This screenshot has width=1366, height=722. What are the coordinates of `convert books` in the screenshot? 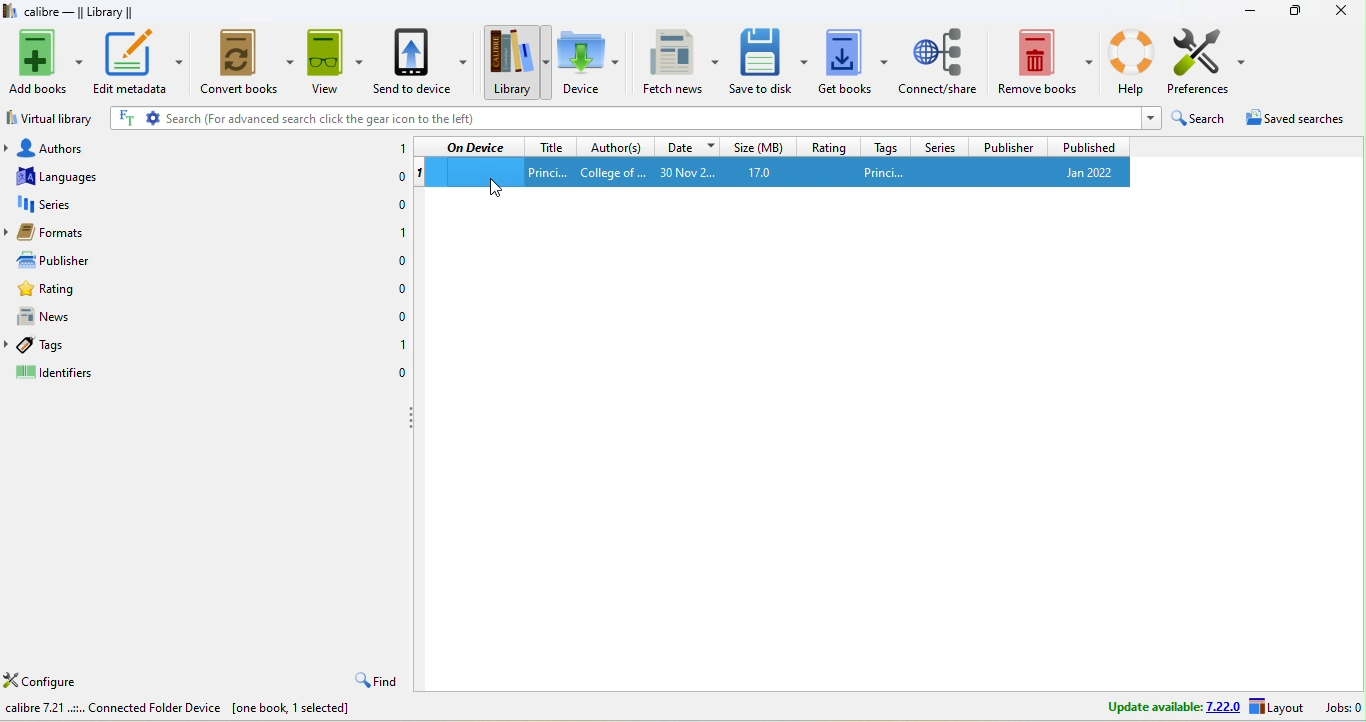 It's located at (249, 62).